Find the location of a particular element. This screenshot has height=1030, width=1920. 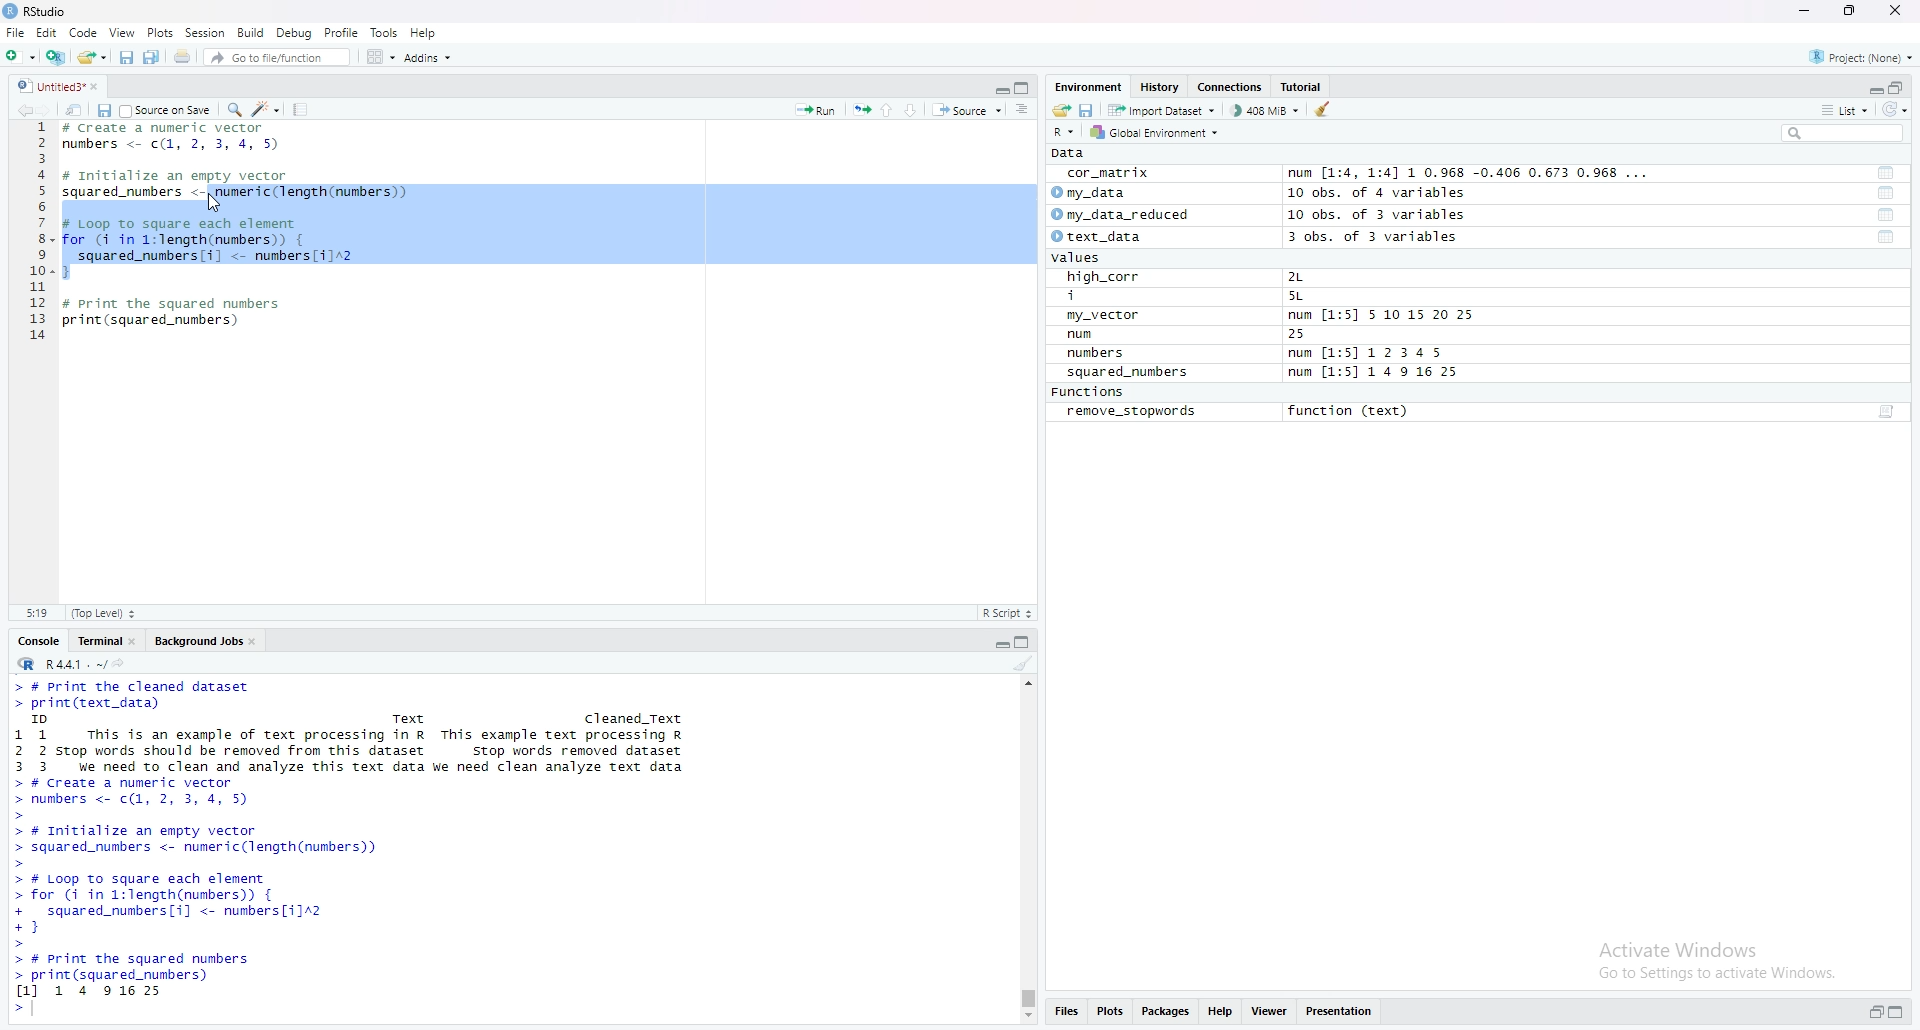

maximize is located at coordinates (1025, 87).